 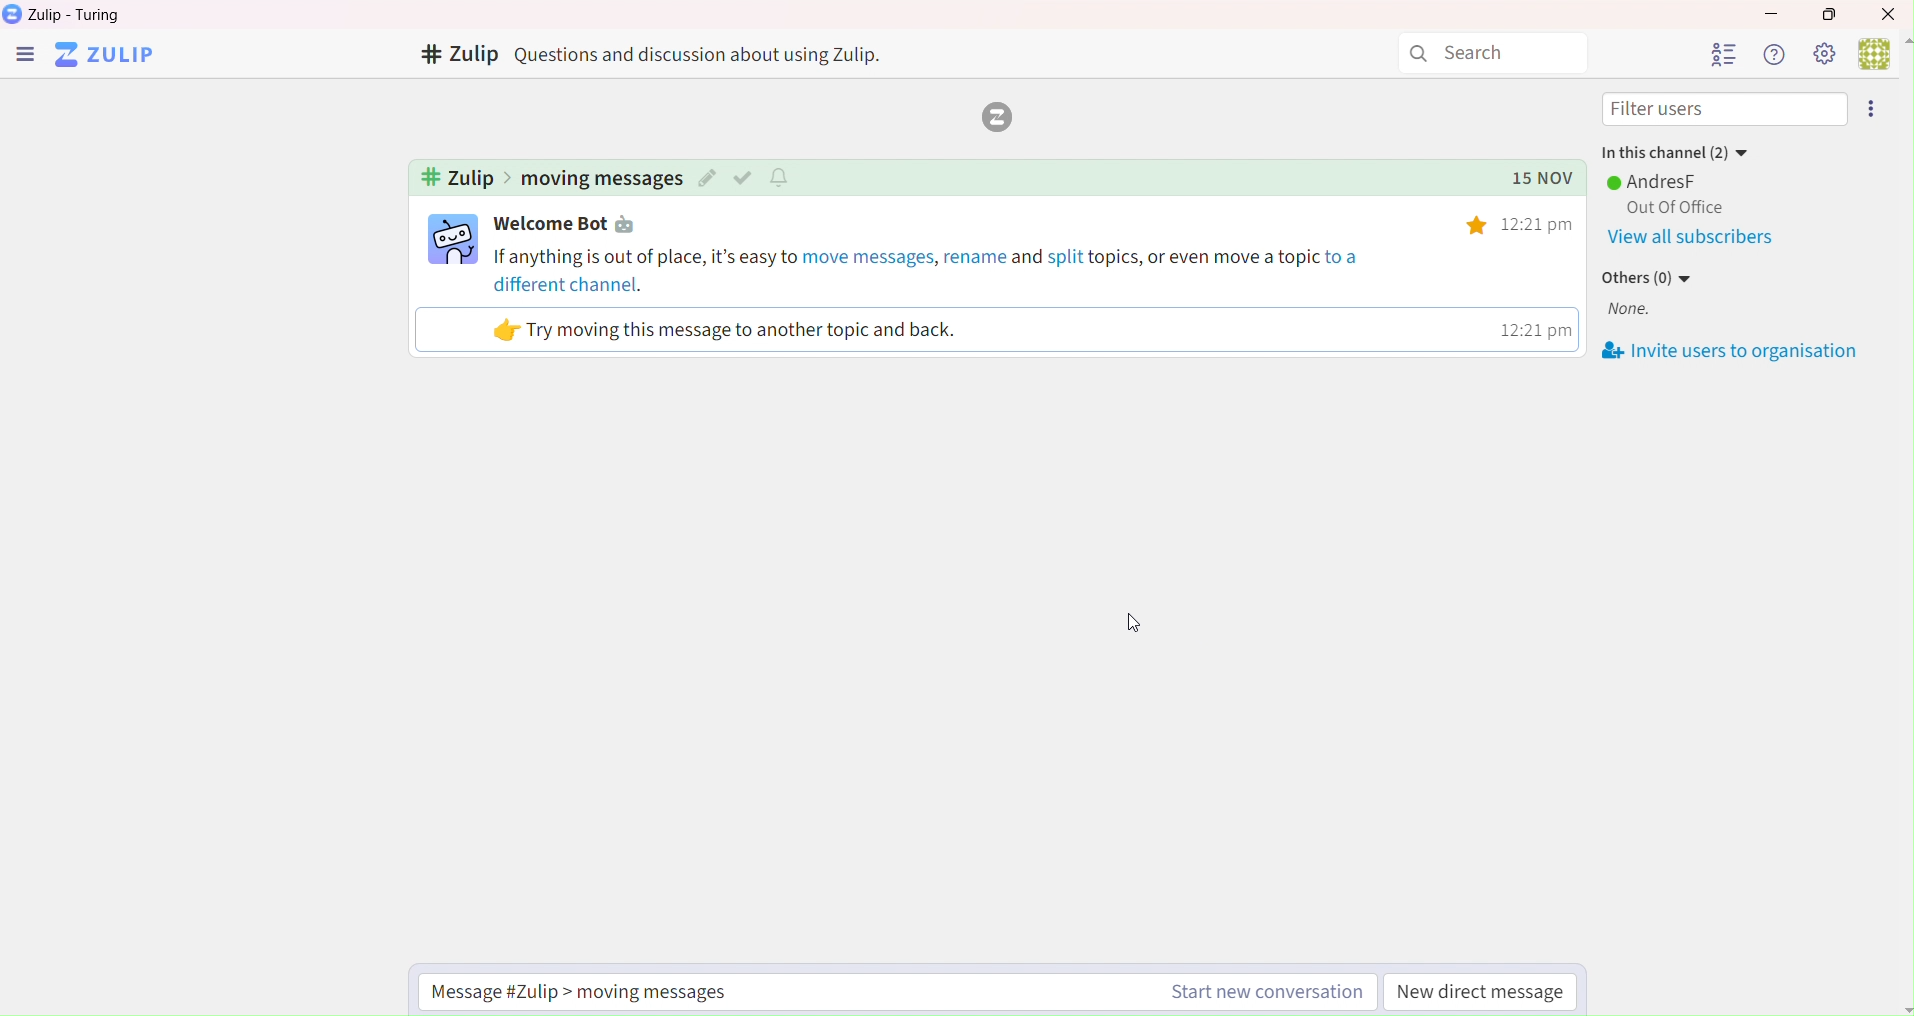 What do you see at coordinates (1670, 208) in the screenshot?
I see `Out Of Office` at bounding box center [1670, 208].